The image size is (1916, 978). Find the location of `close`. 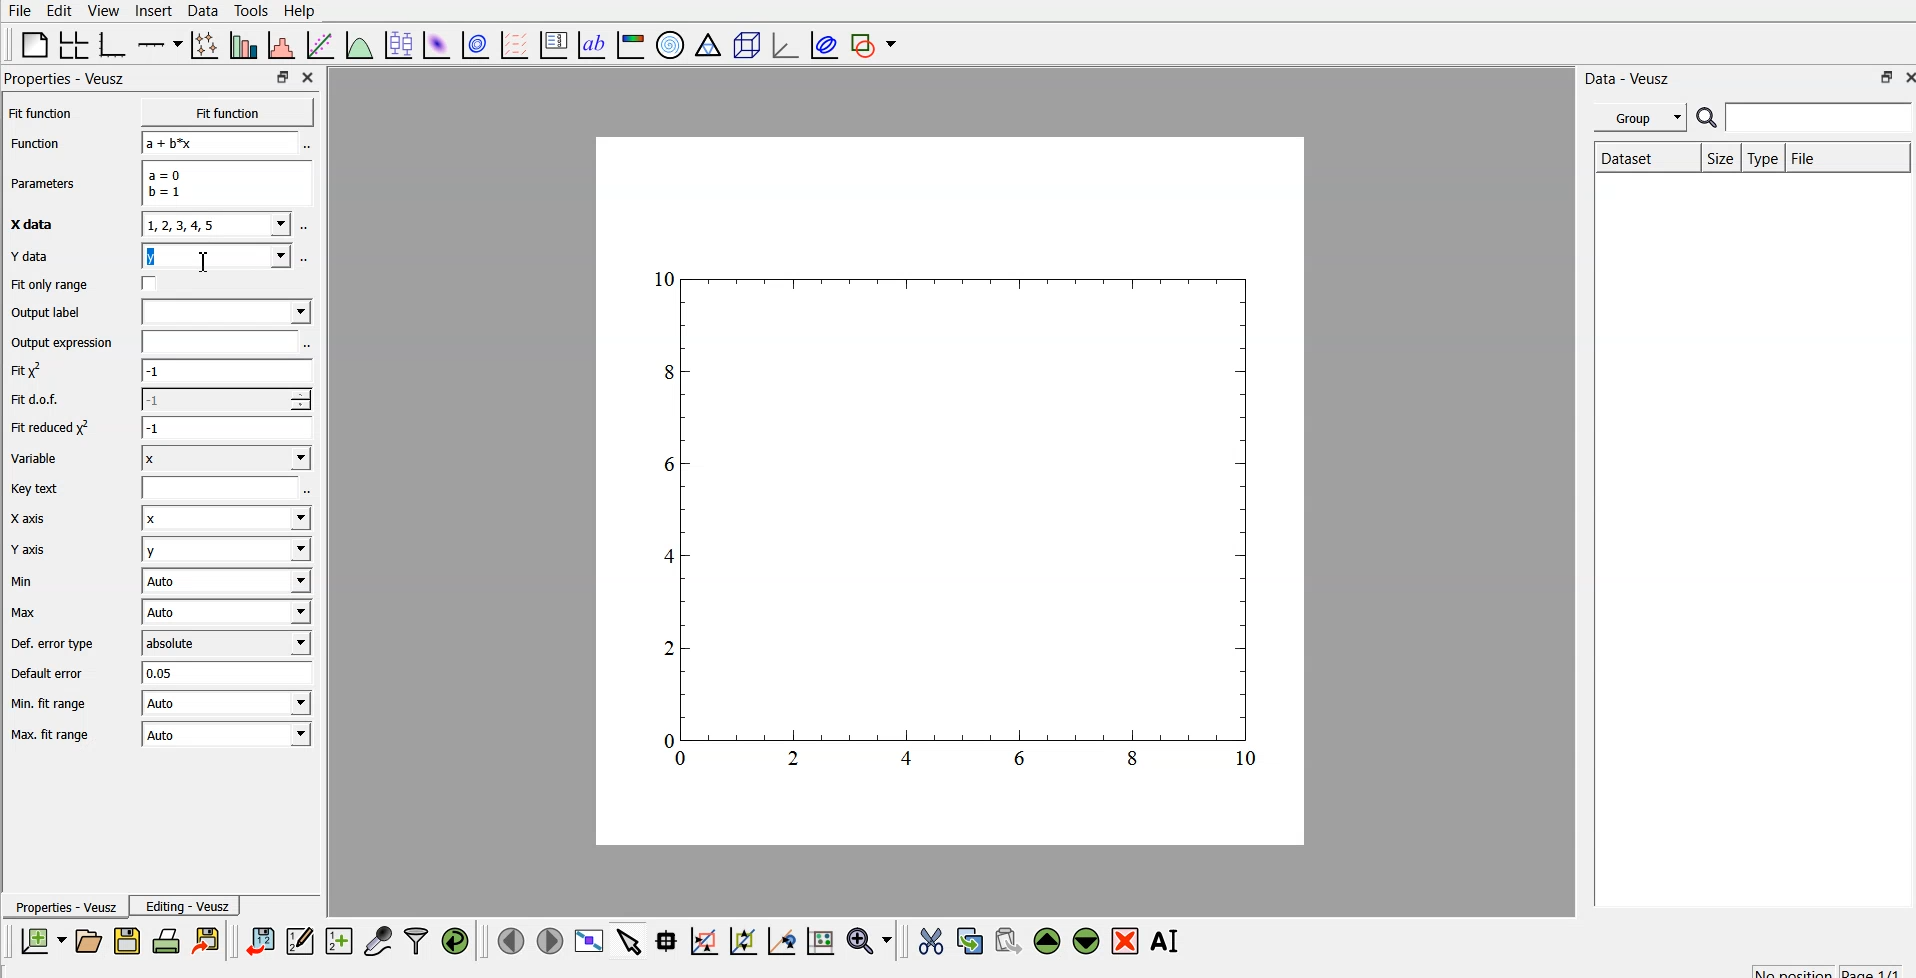

close is located at coordinates (310, 78).